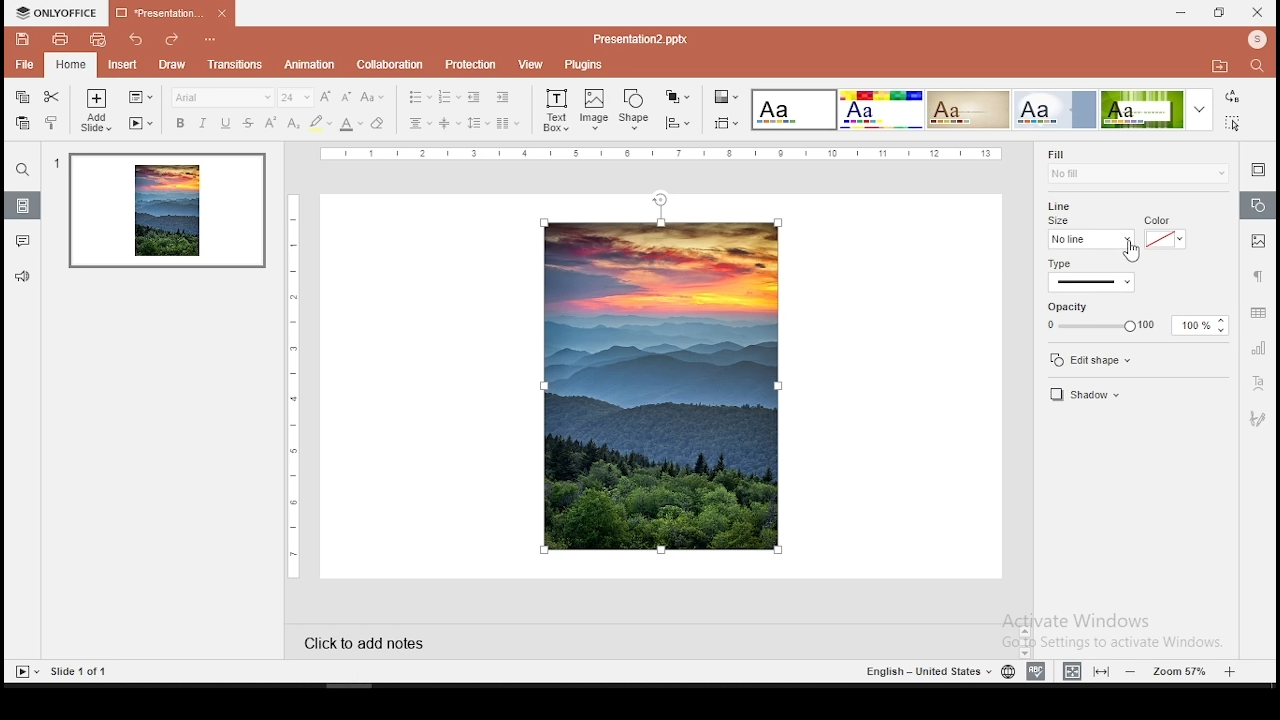 The height and width of the screenshot is (720, 1280). What do you see at coordinates (1104, 359) in the screenshot?
I see `edit shape` at bounding box center [1104, 359].